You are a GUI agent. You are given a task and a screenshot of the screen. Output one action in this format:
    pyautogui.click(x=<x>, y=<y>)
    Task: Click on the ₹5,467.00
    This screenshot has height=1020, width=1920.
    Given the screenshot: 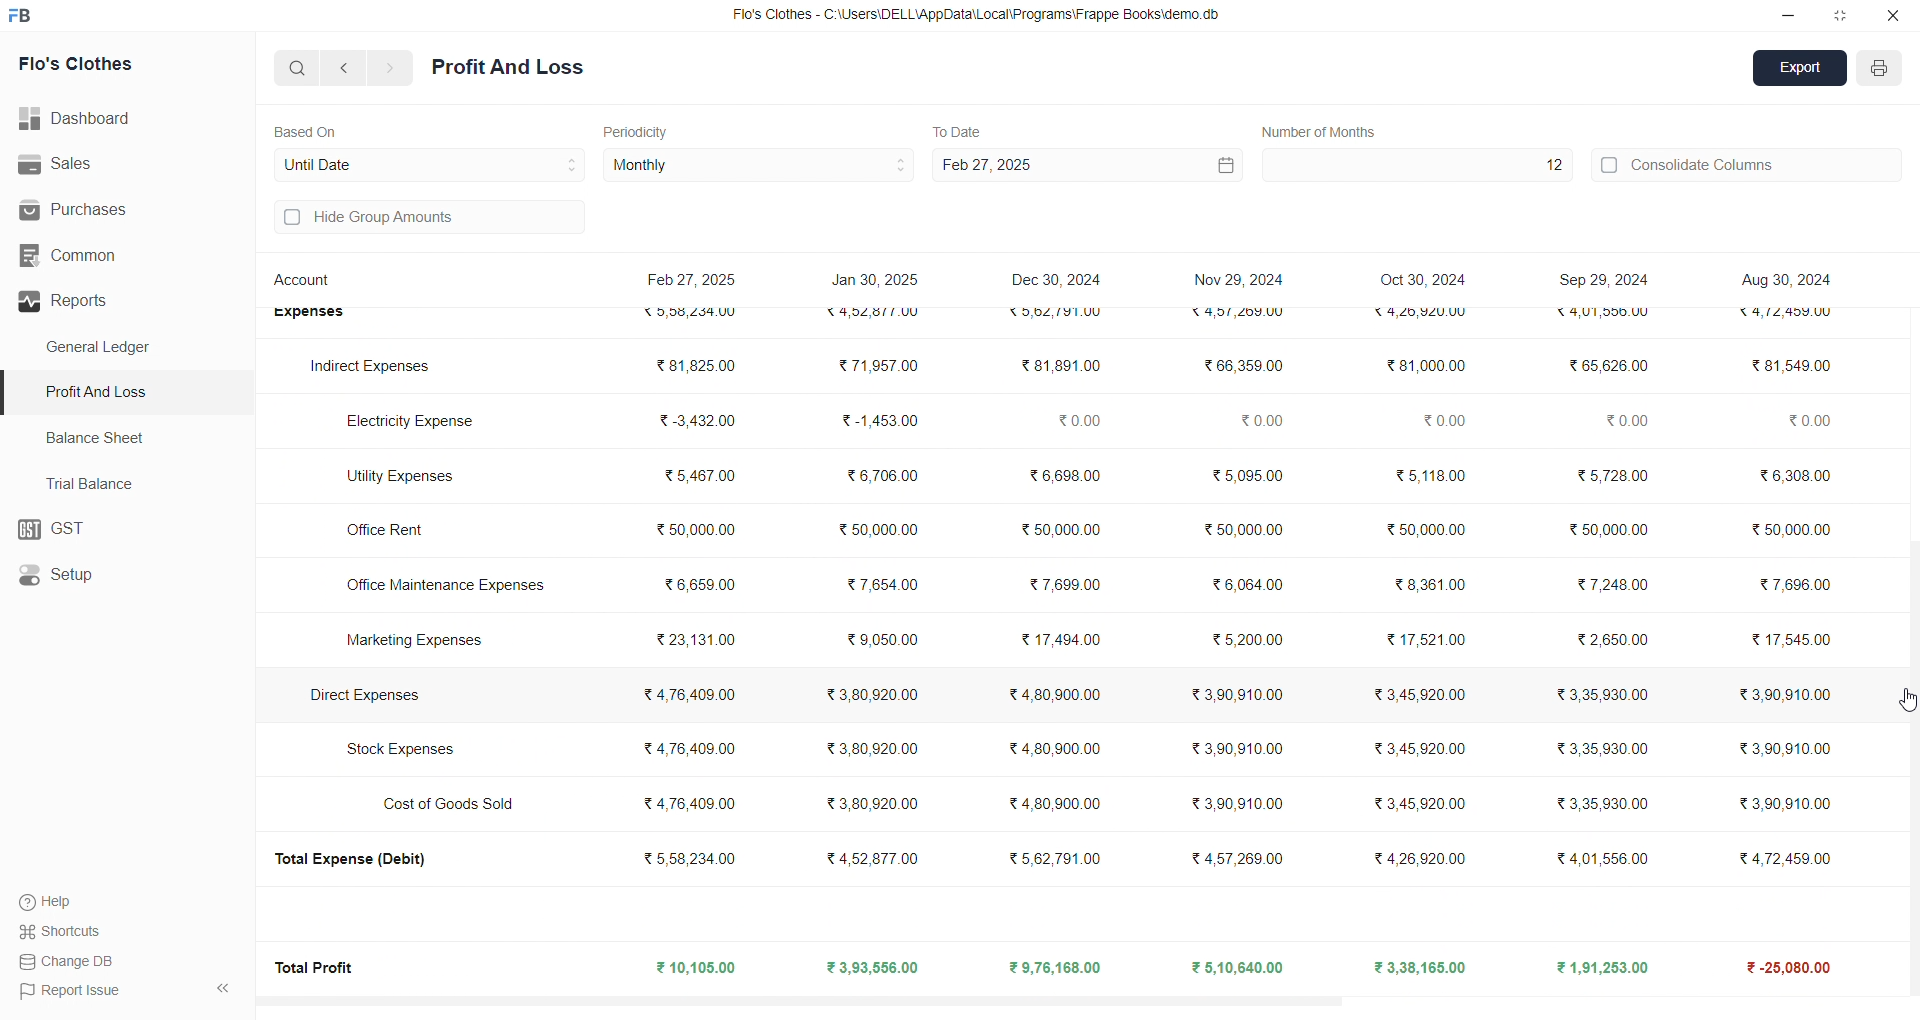 What is the action you would take?
    pyautogui.click(x=698, y=479)
    